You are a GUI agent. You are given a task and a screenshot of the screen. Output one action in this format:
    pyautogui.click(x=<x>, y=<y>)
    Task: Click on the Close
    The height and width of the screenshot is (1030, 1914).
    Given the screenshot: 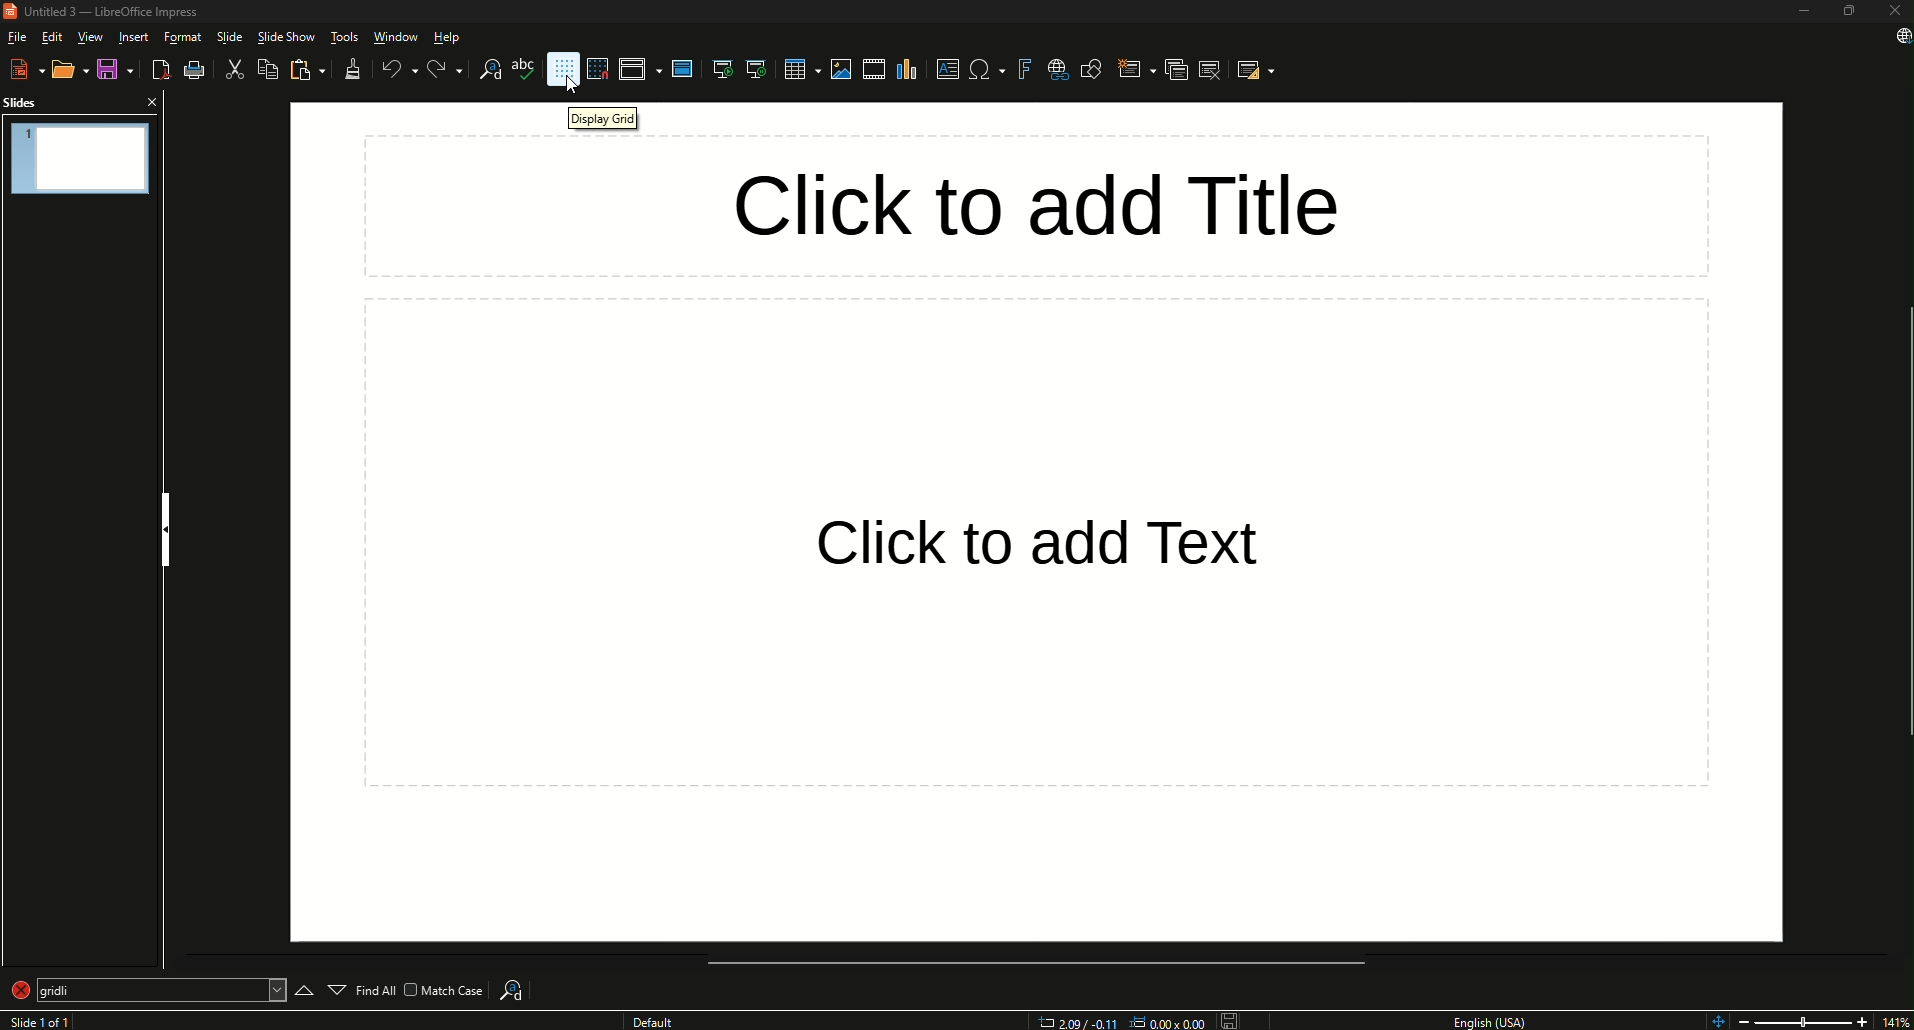 What is the action you would take?
    pyautogui.click(x=44, y=992)
    